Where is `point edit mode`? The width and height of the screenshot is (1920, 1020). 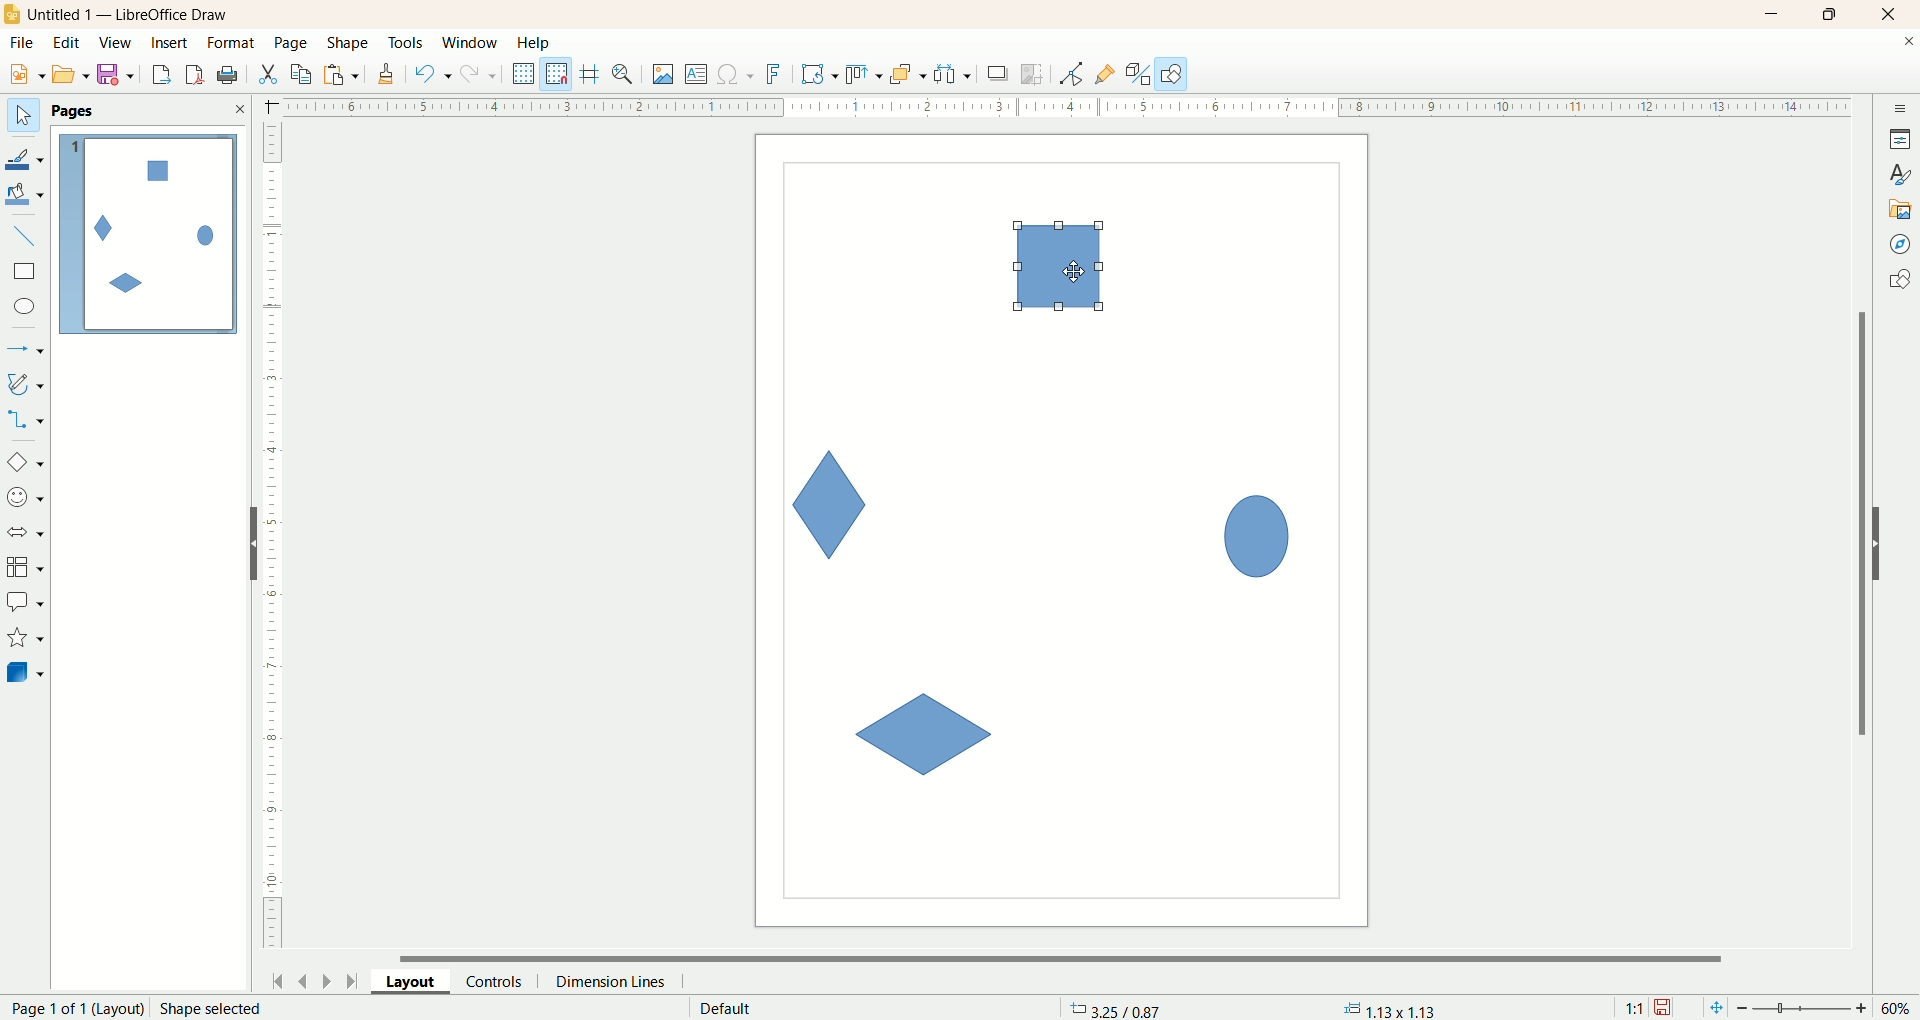 point edit mode is located at coordinates (1070, 75).